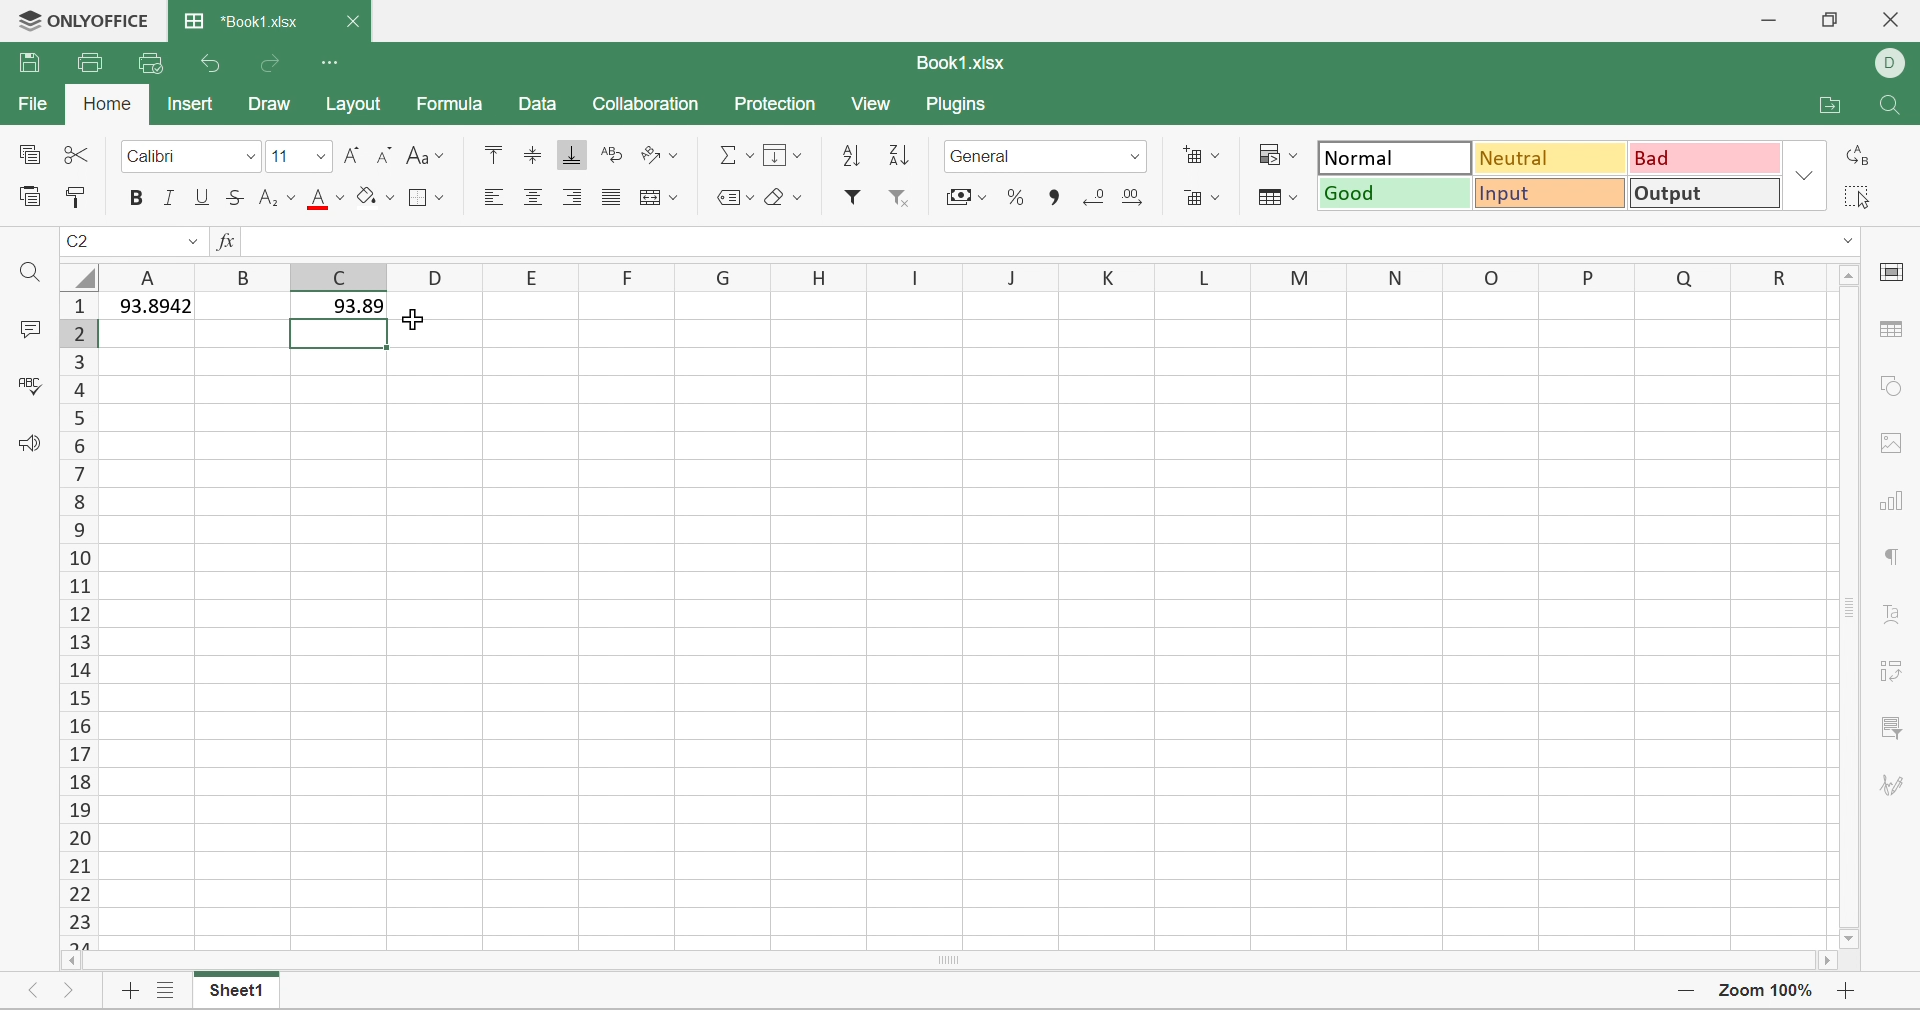 Image resolution: width=1920 pixels, height=1010 pixels. Describe the element at coordinates (1857, 157) in the screenshot. I see `Replace` at that location.